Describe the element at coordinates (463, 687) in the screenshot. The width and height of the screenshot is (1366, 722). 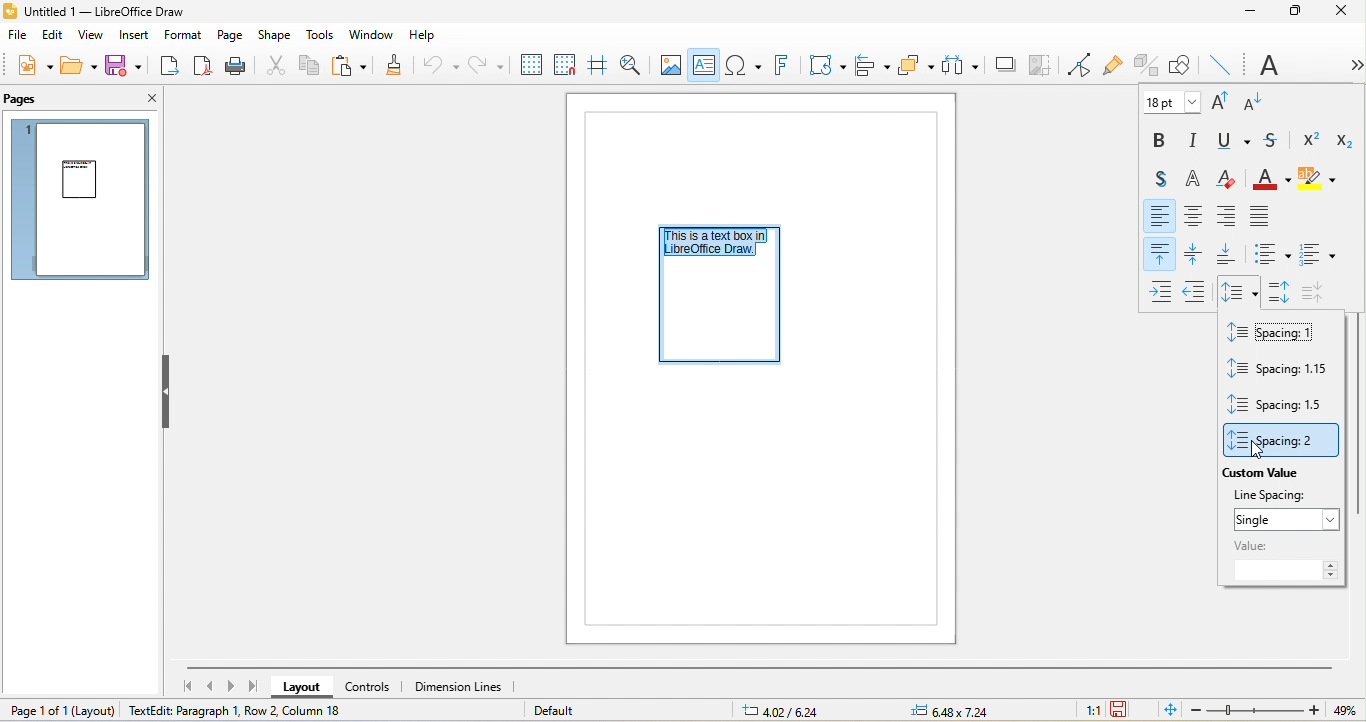
I see `dimension lines` at that location.